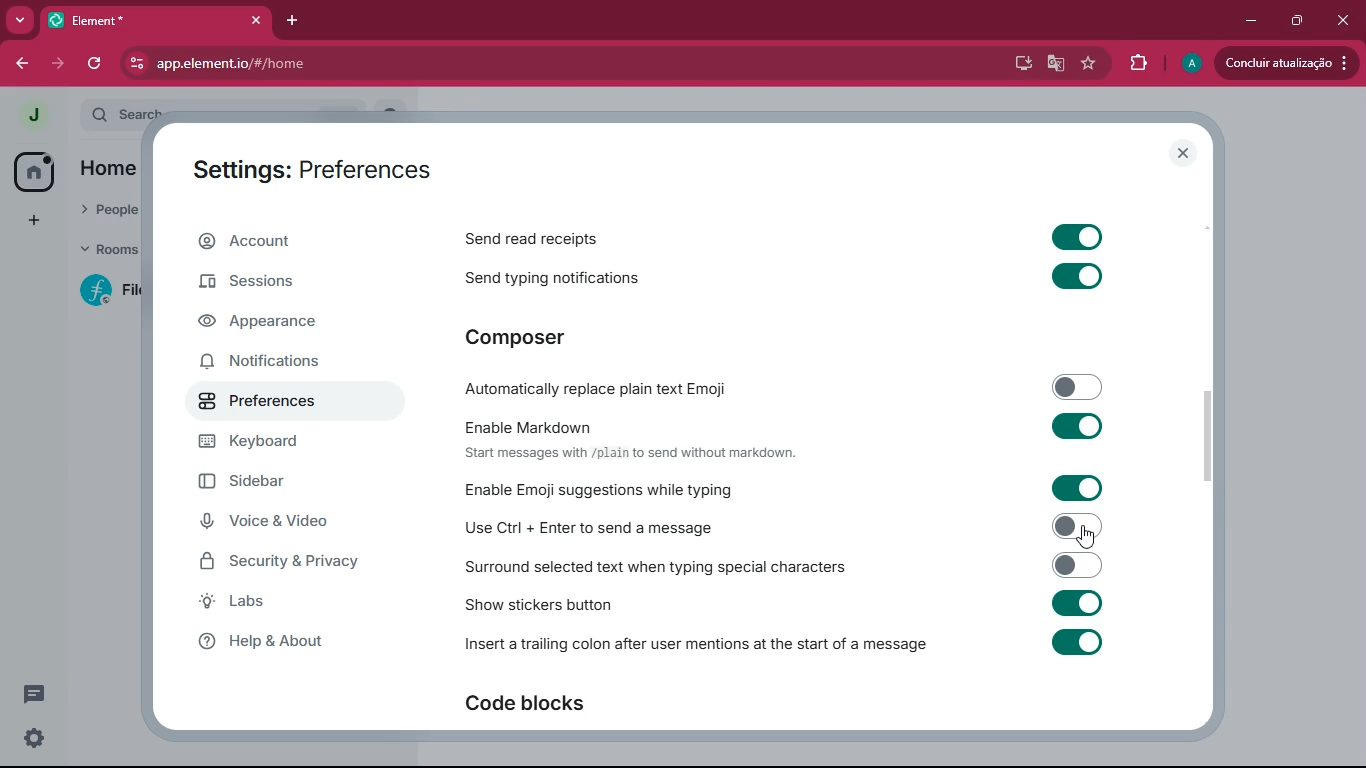  I want to click on toggle on or off, so click(1070, 424).